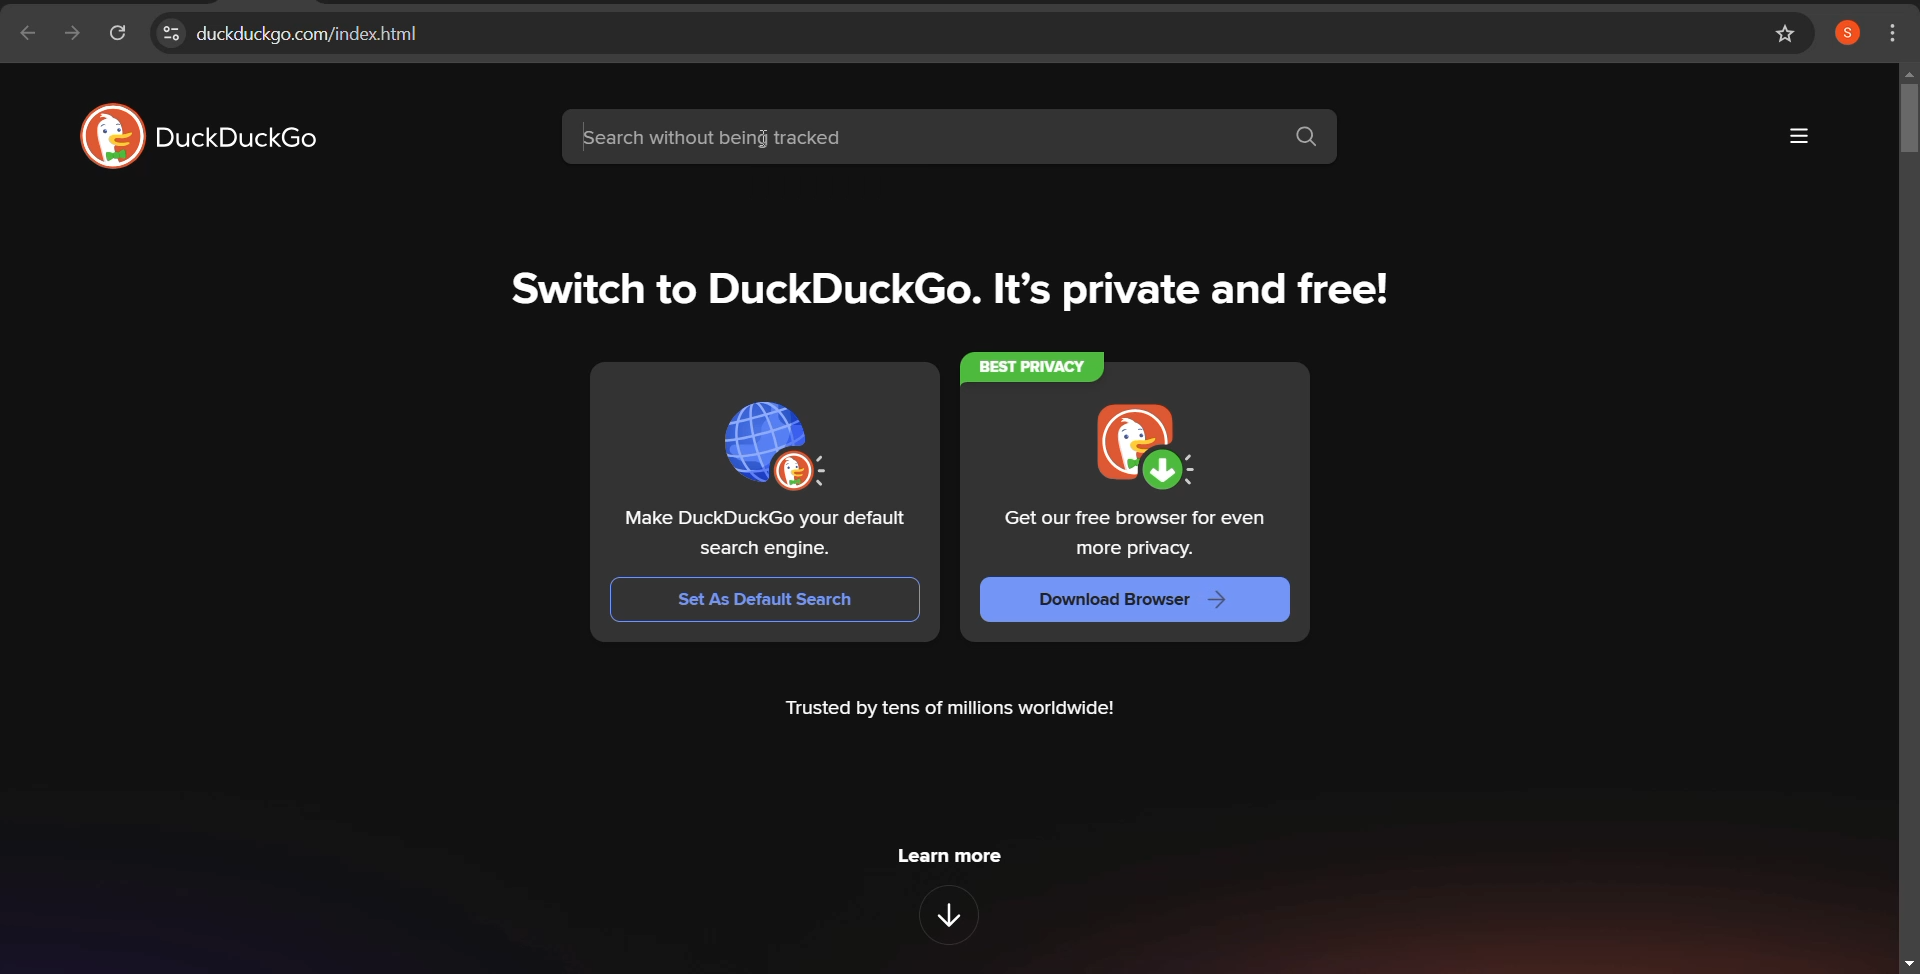 This screenshot has width=1920, height=974. What do you see at coordinates (771, 528) in the screenshot?
I see `Make DuckDuckGo your default search engine.` at bounding box center [771, 528].